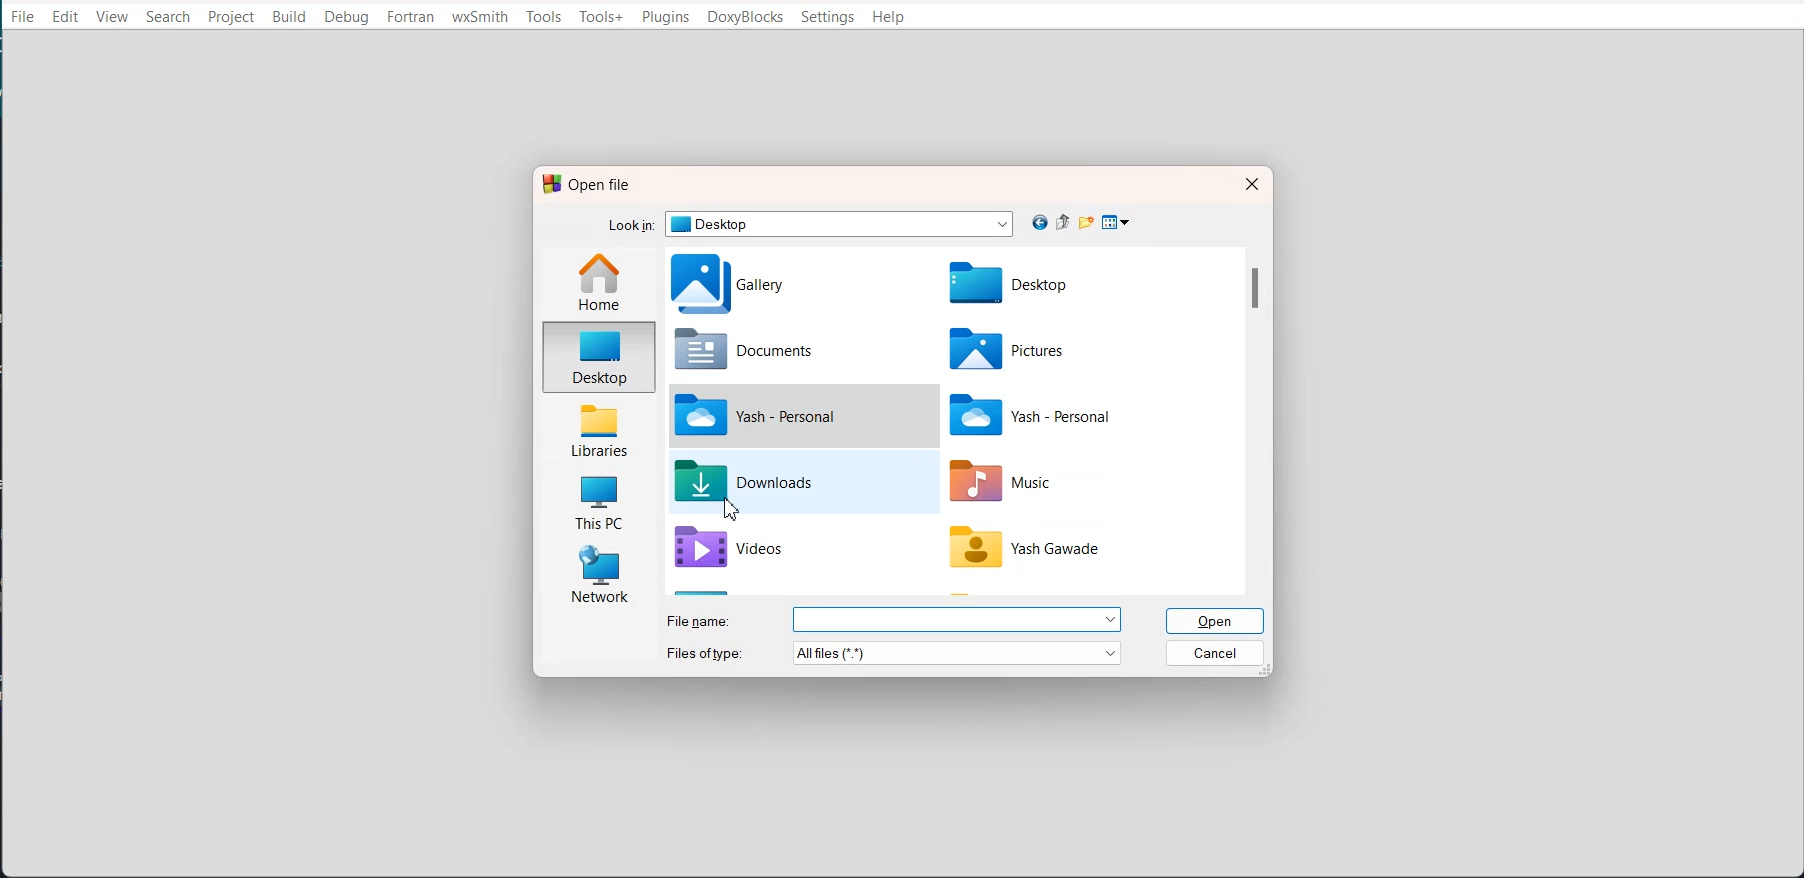 This screenshot has width=1804, height=878. I want to click on Up one level, so click(1066, 222).